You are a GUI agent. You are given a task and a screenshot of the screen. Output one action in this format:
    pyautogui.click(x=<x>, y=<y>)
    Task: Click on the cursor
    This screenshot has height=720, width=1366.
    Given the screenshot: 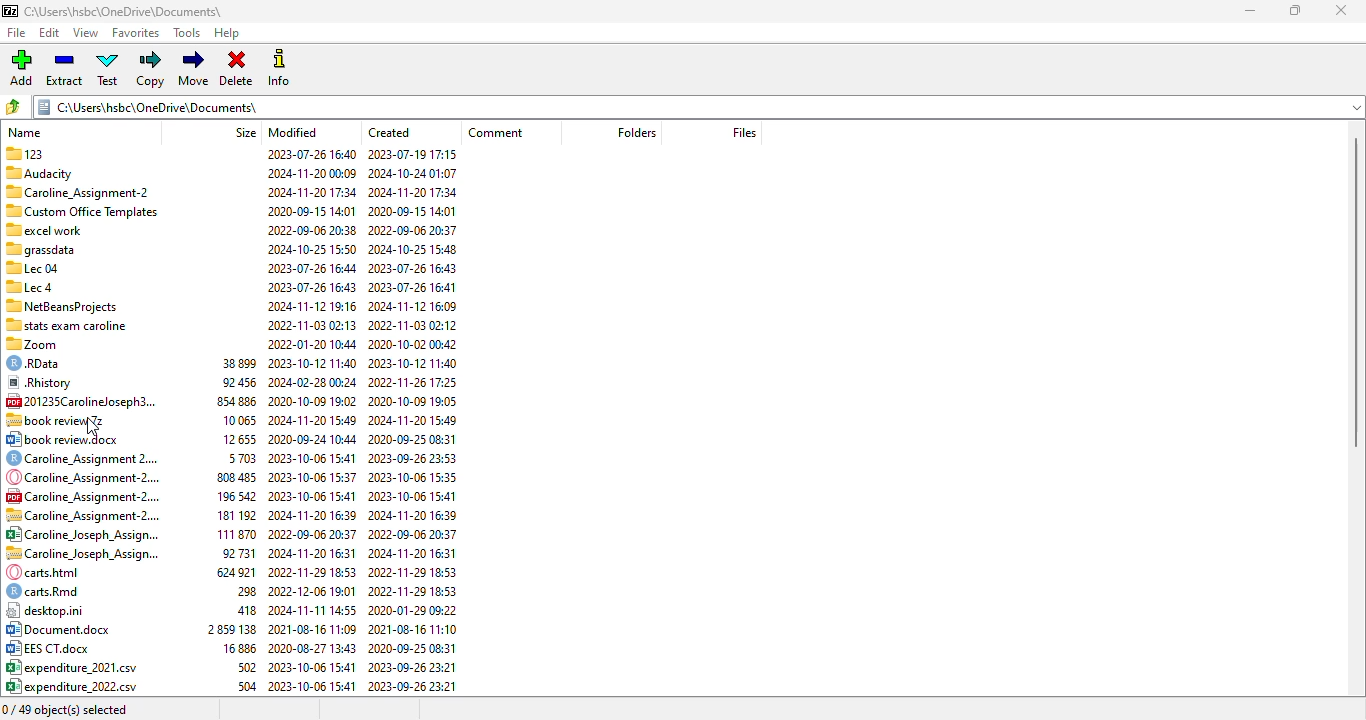 What is the action you would take?
    pyautogui.click(x=92, y=428)
    